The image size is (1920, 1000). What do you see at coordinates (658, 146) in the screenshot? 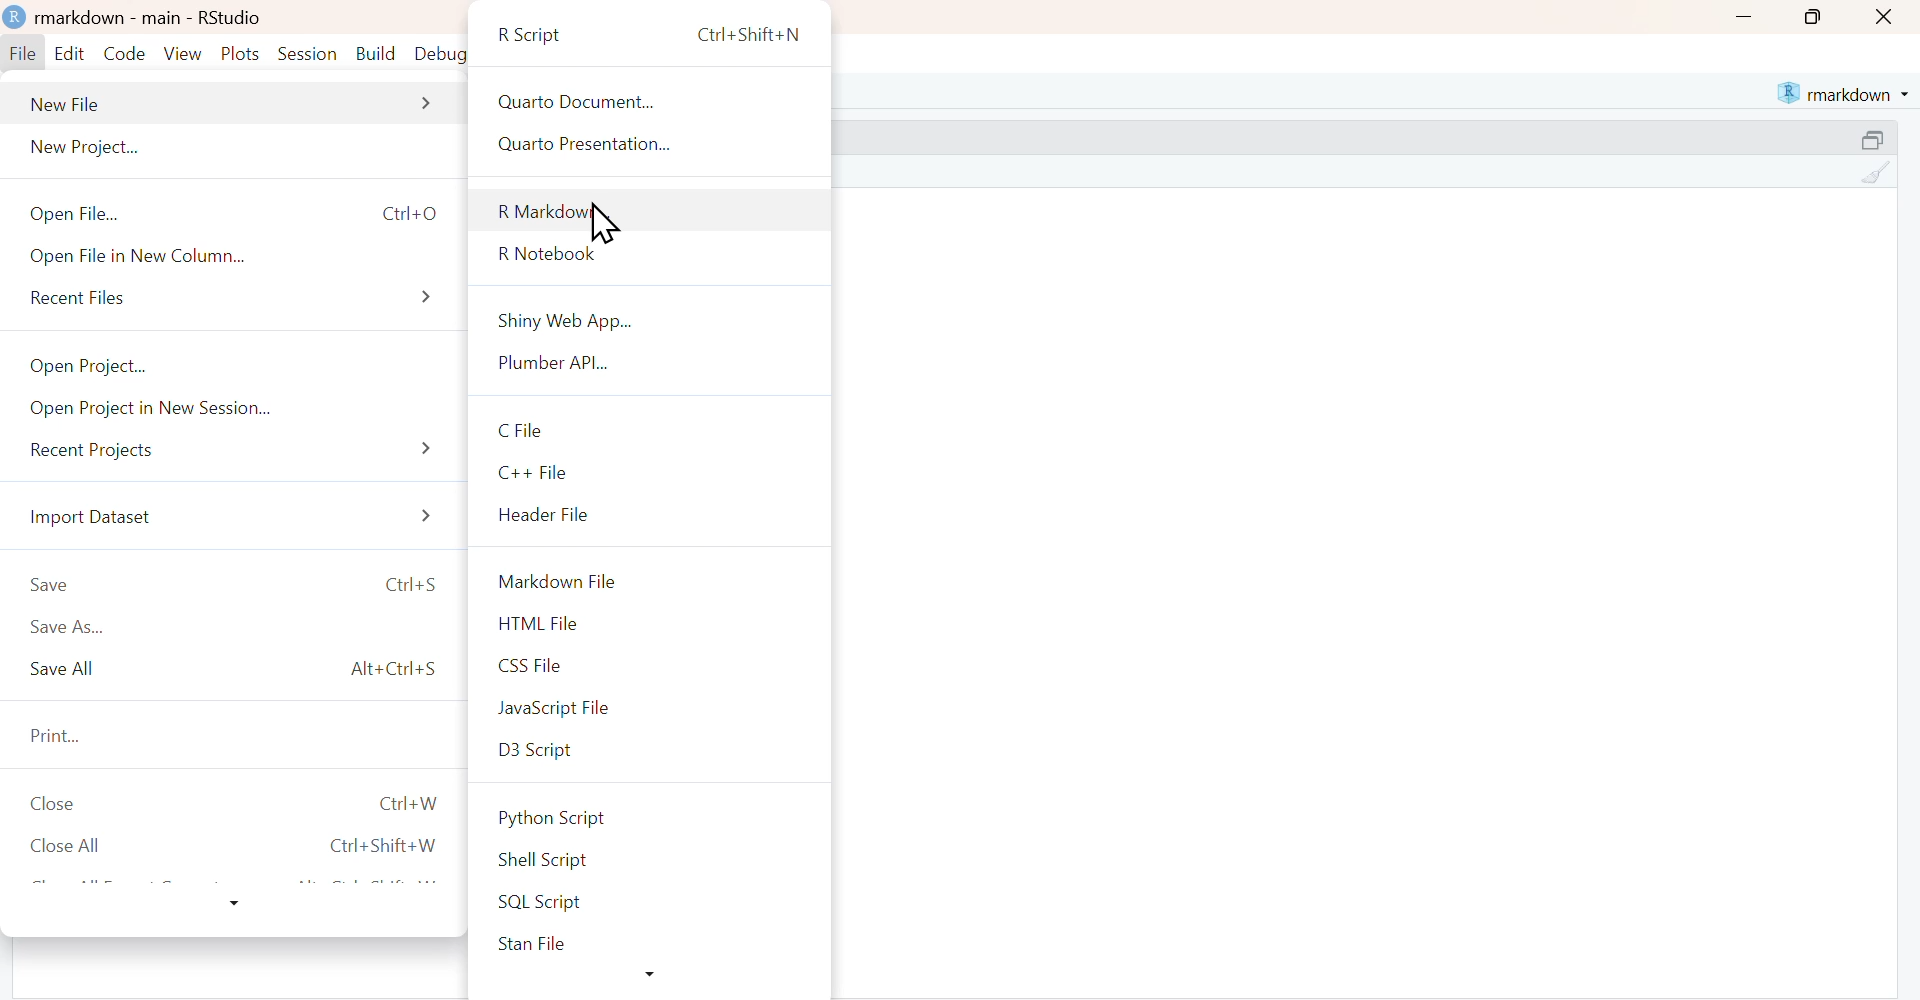
I see `Quarto Presentation...` at bounding box center [658, 146].